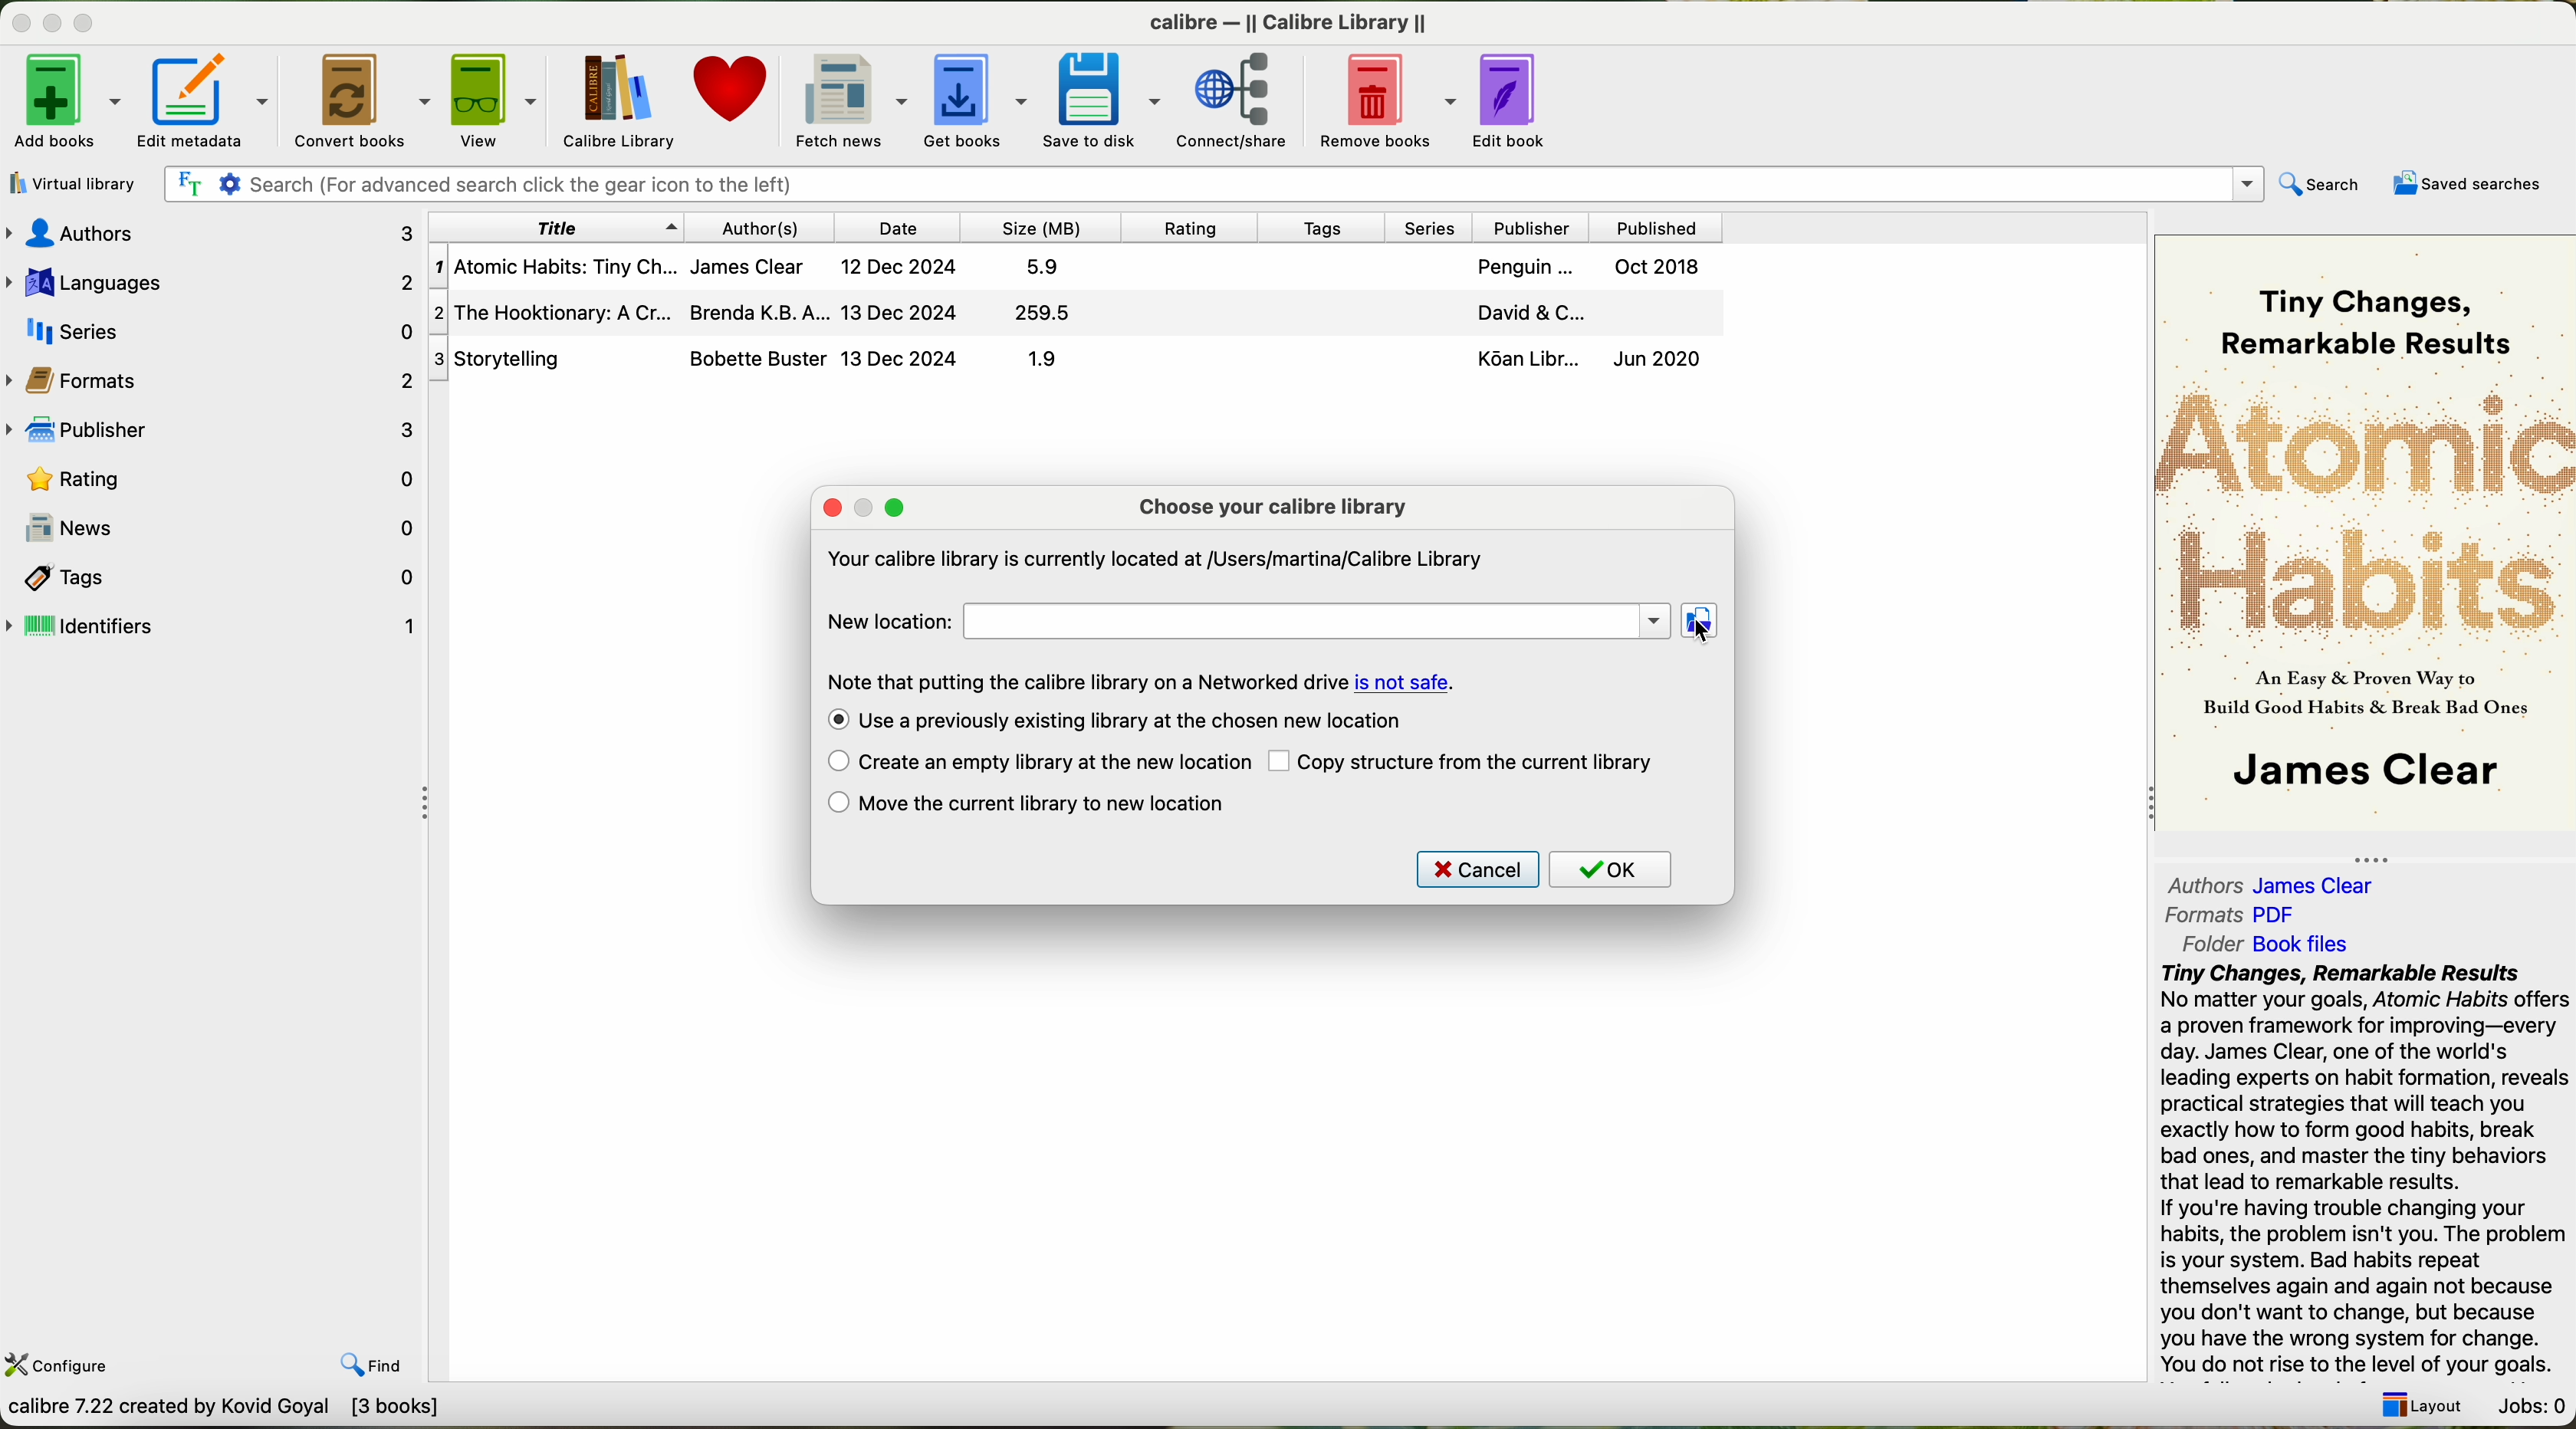 Image resolution: width=2576 pixels, height=1429 pixels. What do you see at coordinates (1535, 225) in the screenshot?
I see `Publisher` at bounding box center [1535, 225].